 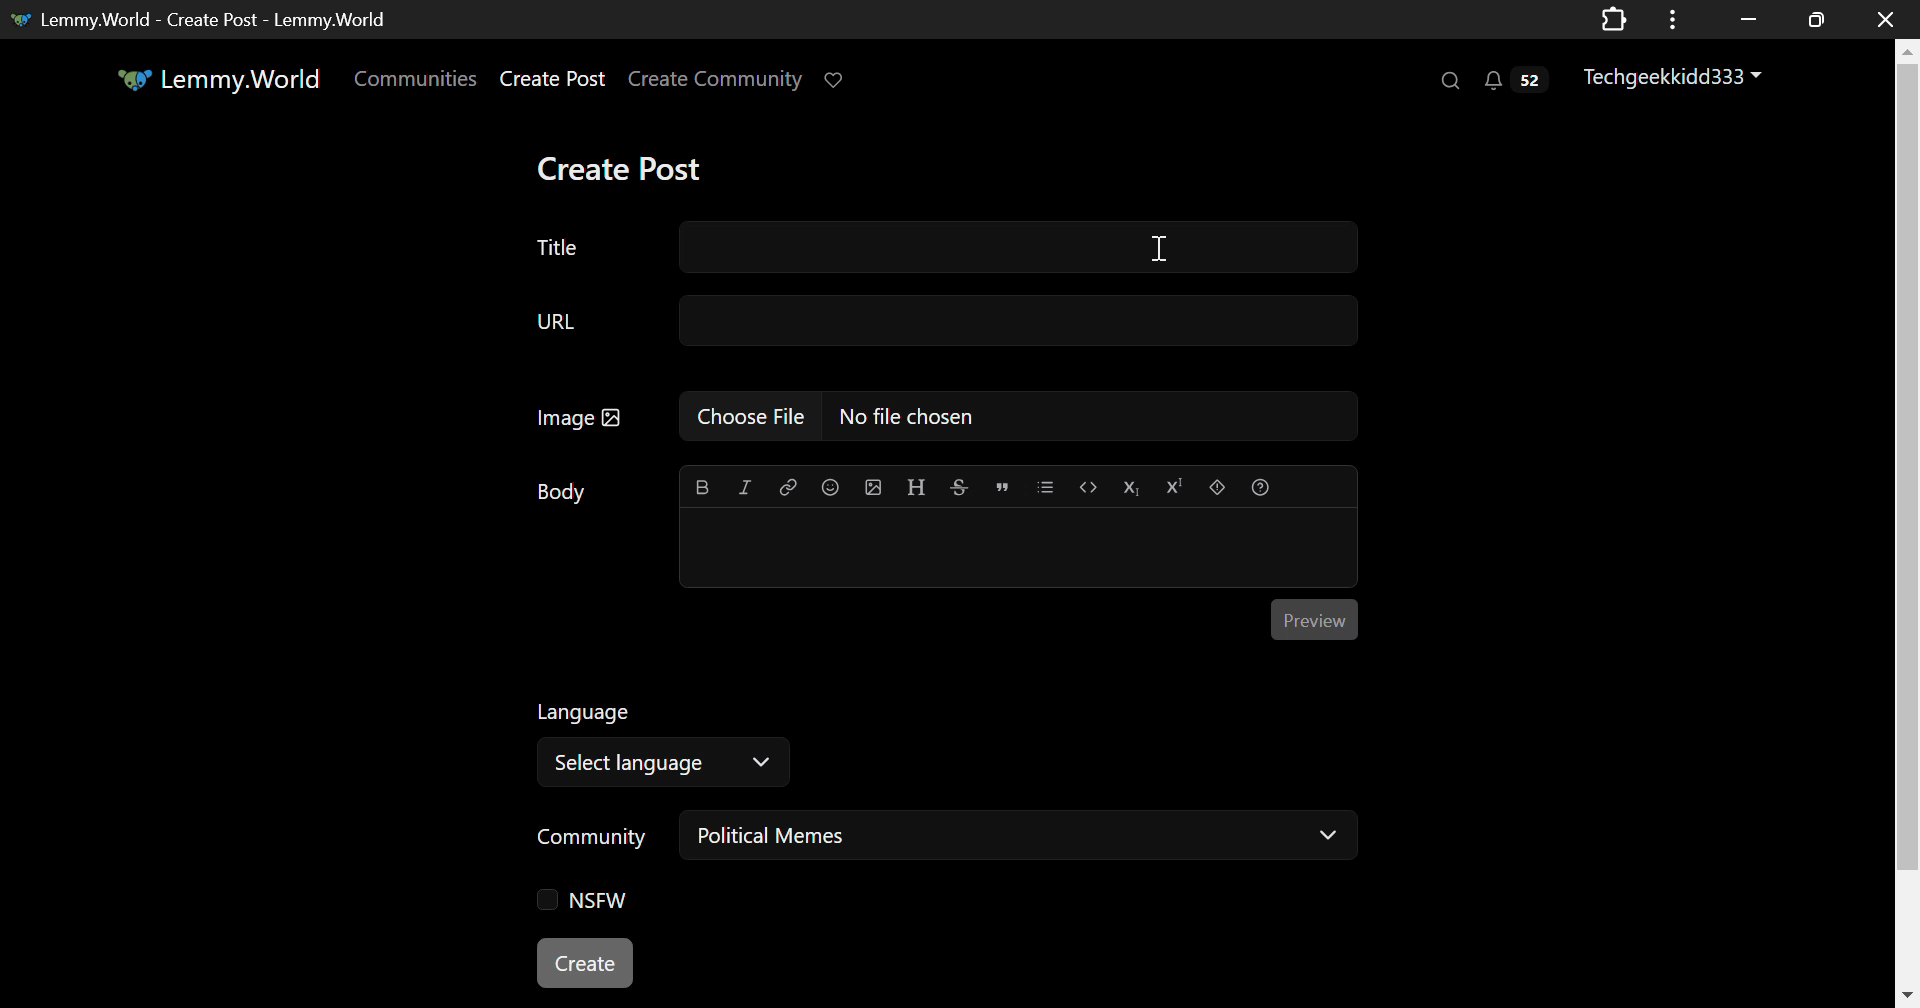 I want to click on Insert Image Field, so click(x=936, y=416).